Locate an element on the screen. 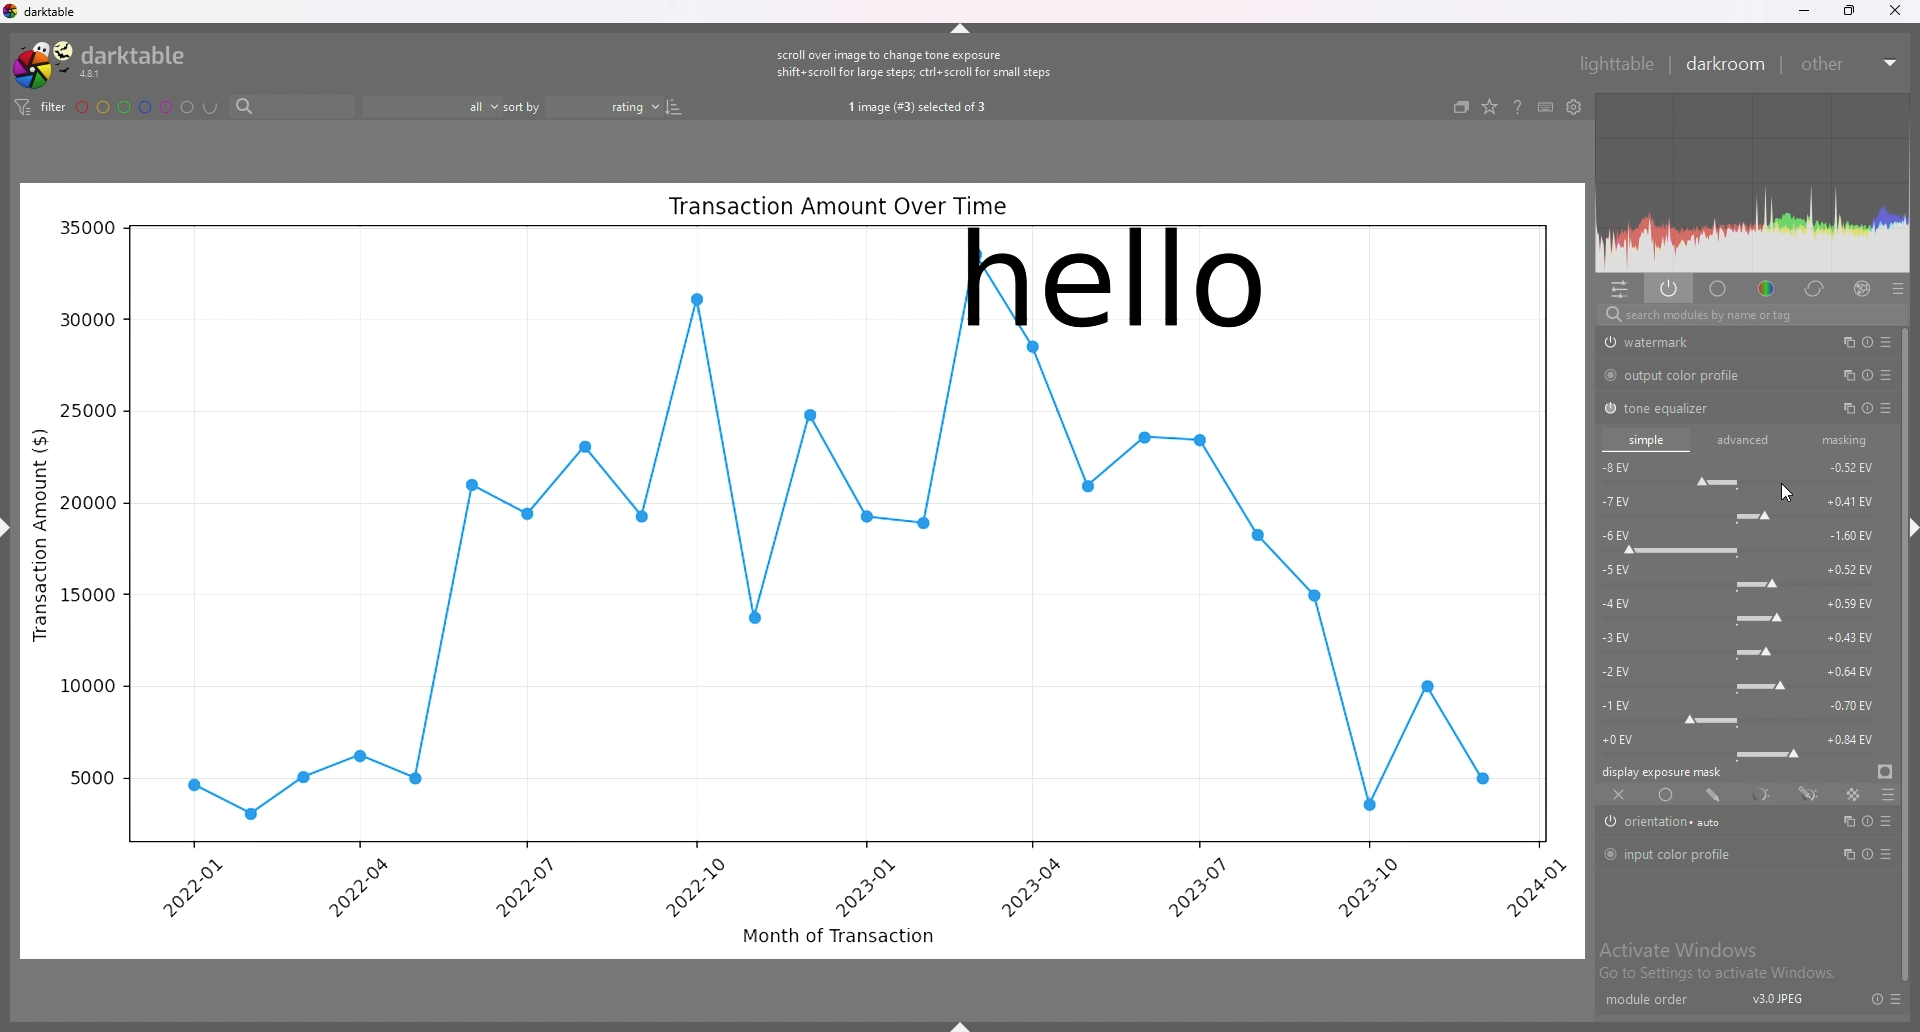 The height and width of the screenshot is (1032, 1920). blending options is located at coordinates (1886, 794).